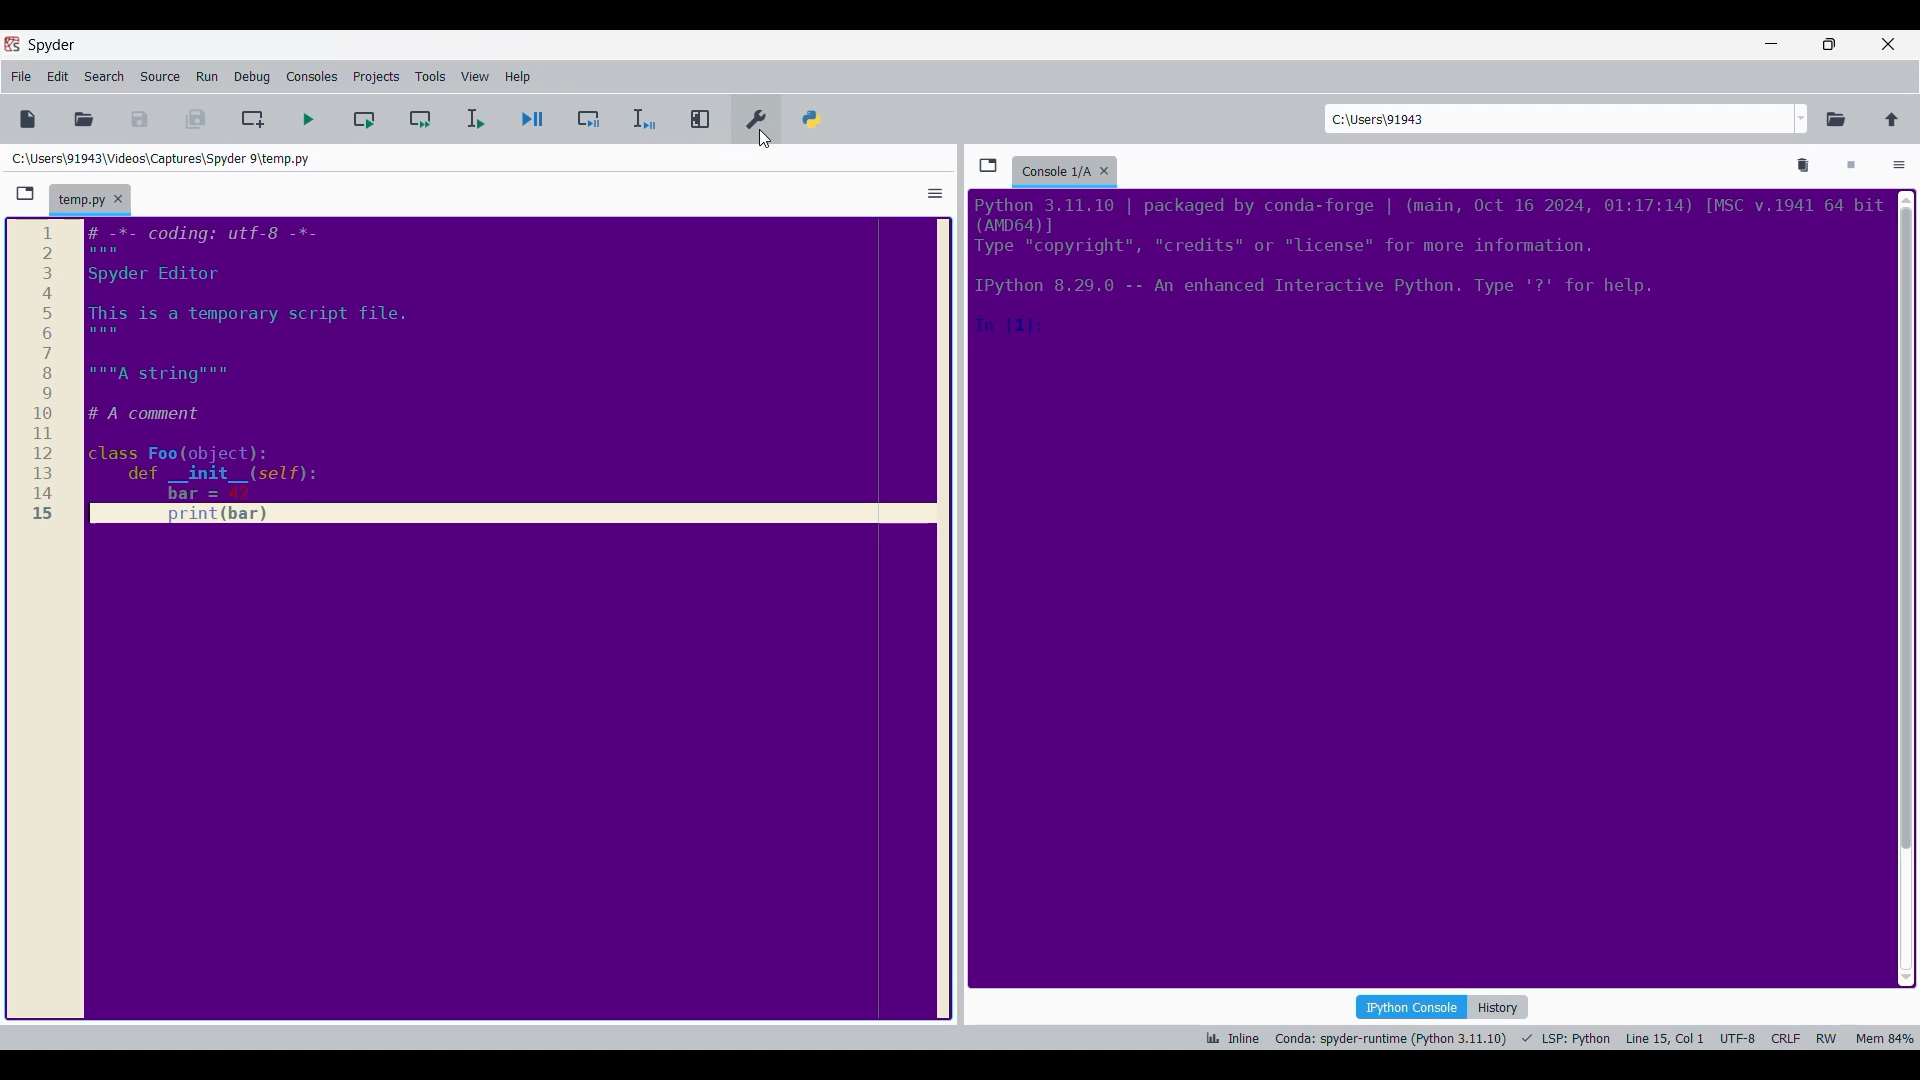 The width and height of the screenshot is (1920, 1080). Describe the element at coordinates (1786, 1036) in the screenshot. I see `CRLF` at that location.